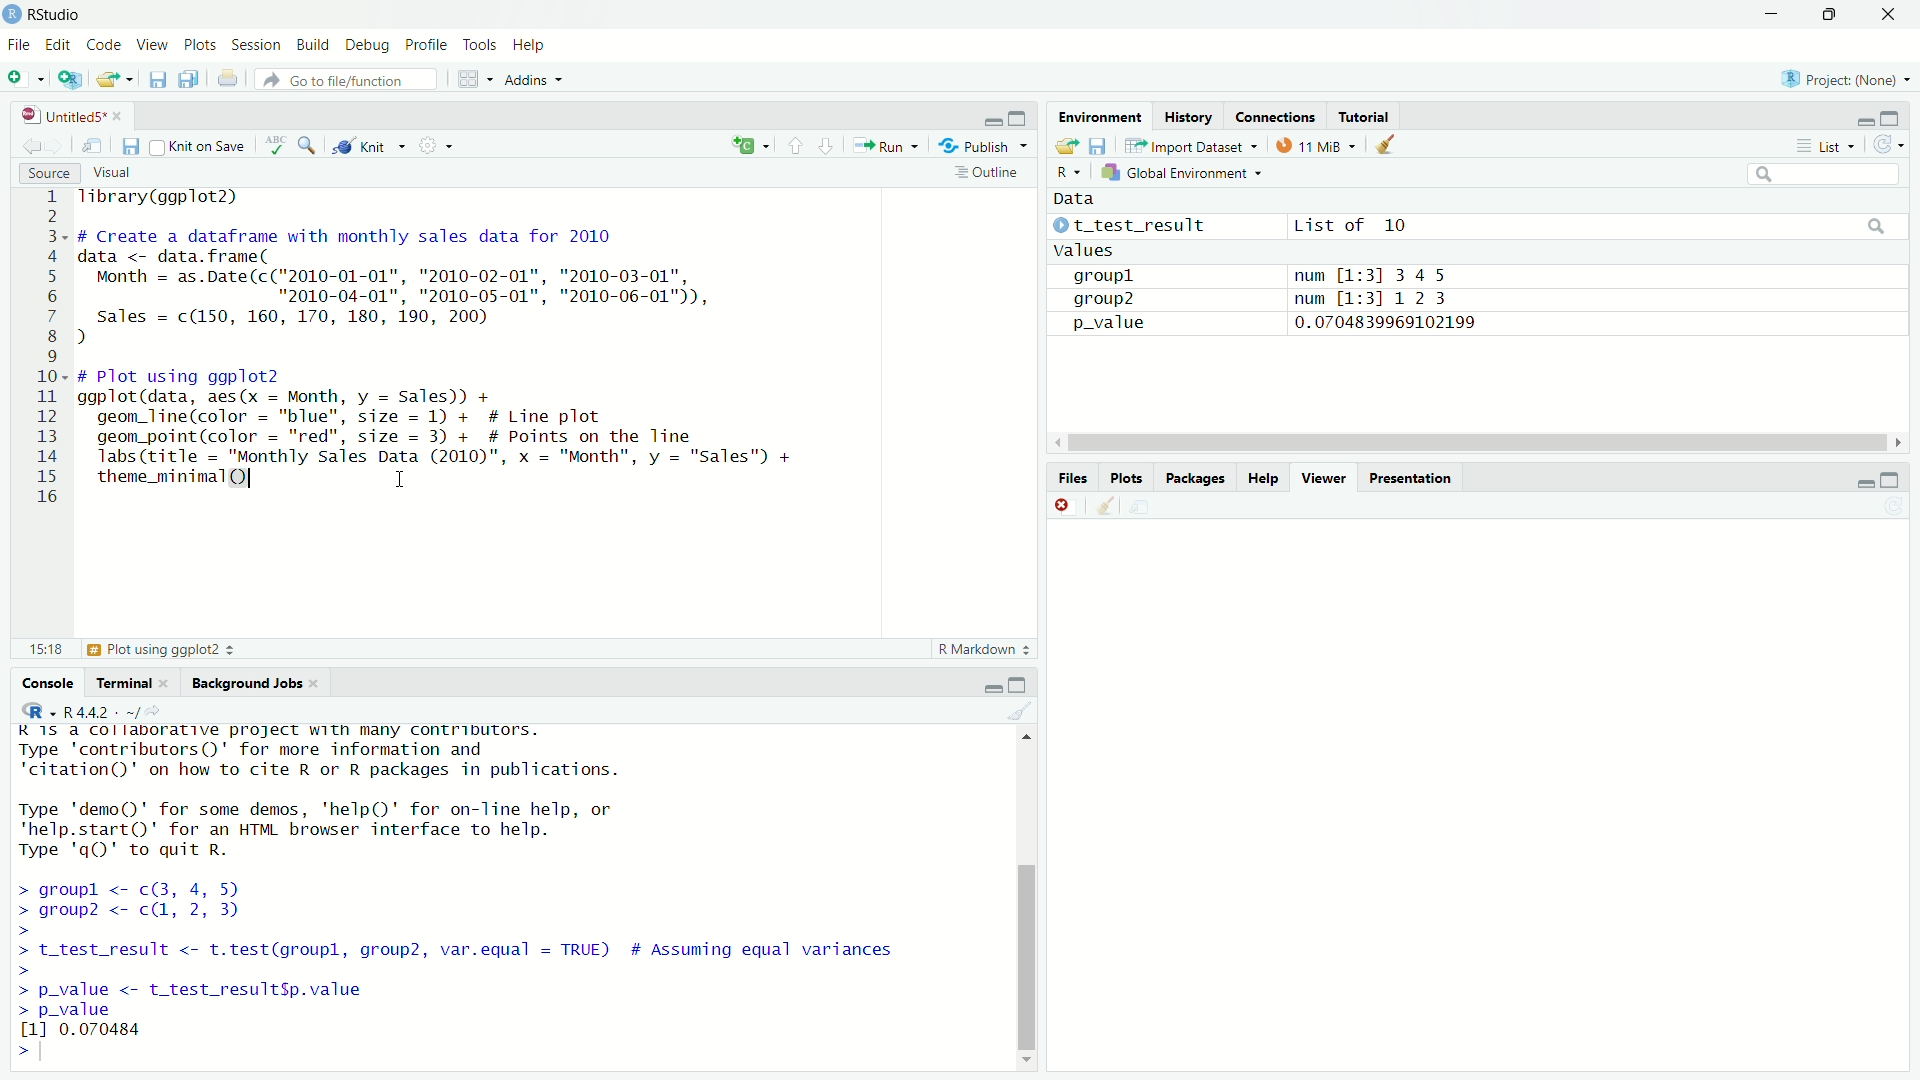  I want to click on settings, so click(436, 147).